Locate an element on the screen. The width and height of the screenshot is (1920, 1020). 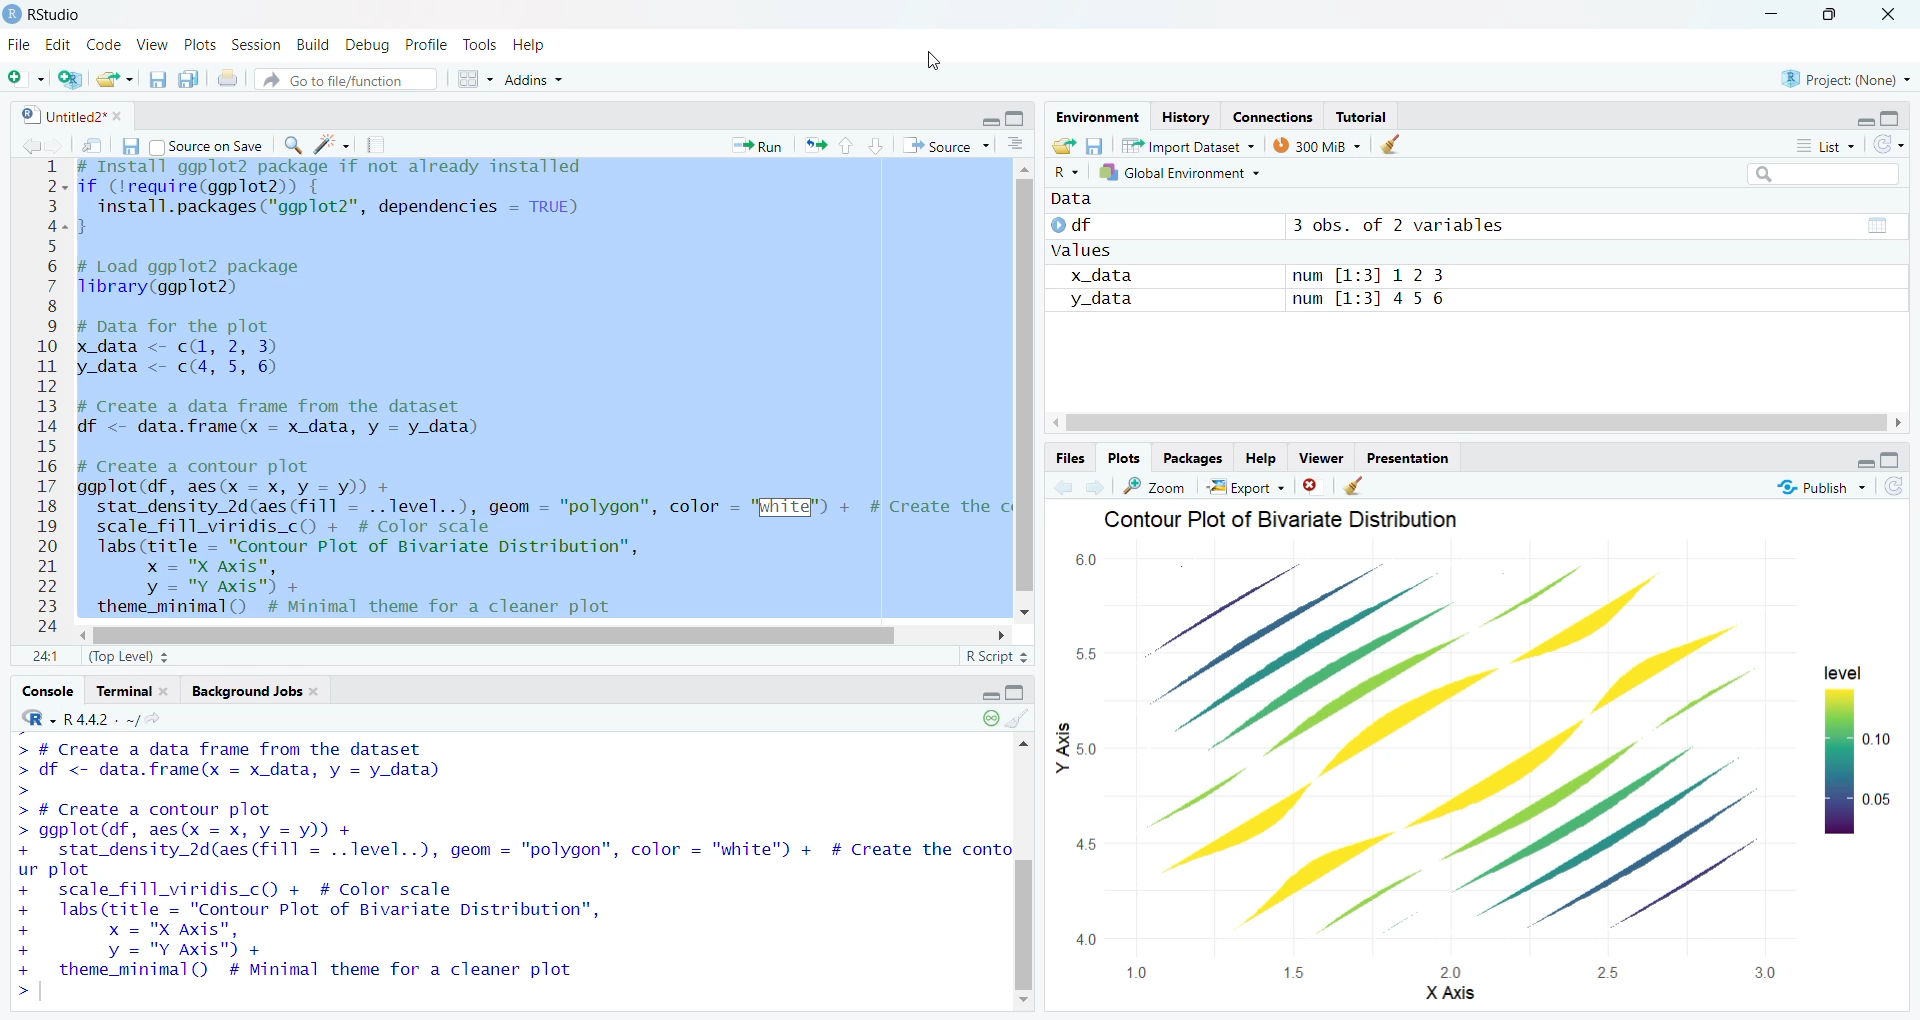
Session is located at coordinates (256, 45).